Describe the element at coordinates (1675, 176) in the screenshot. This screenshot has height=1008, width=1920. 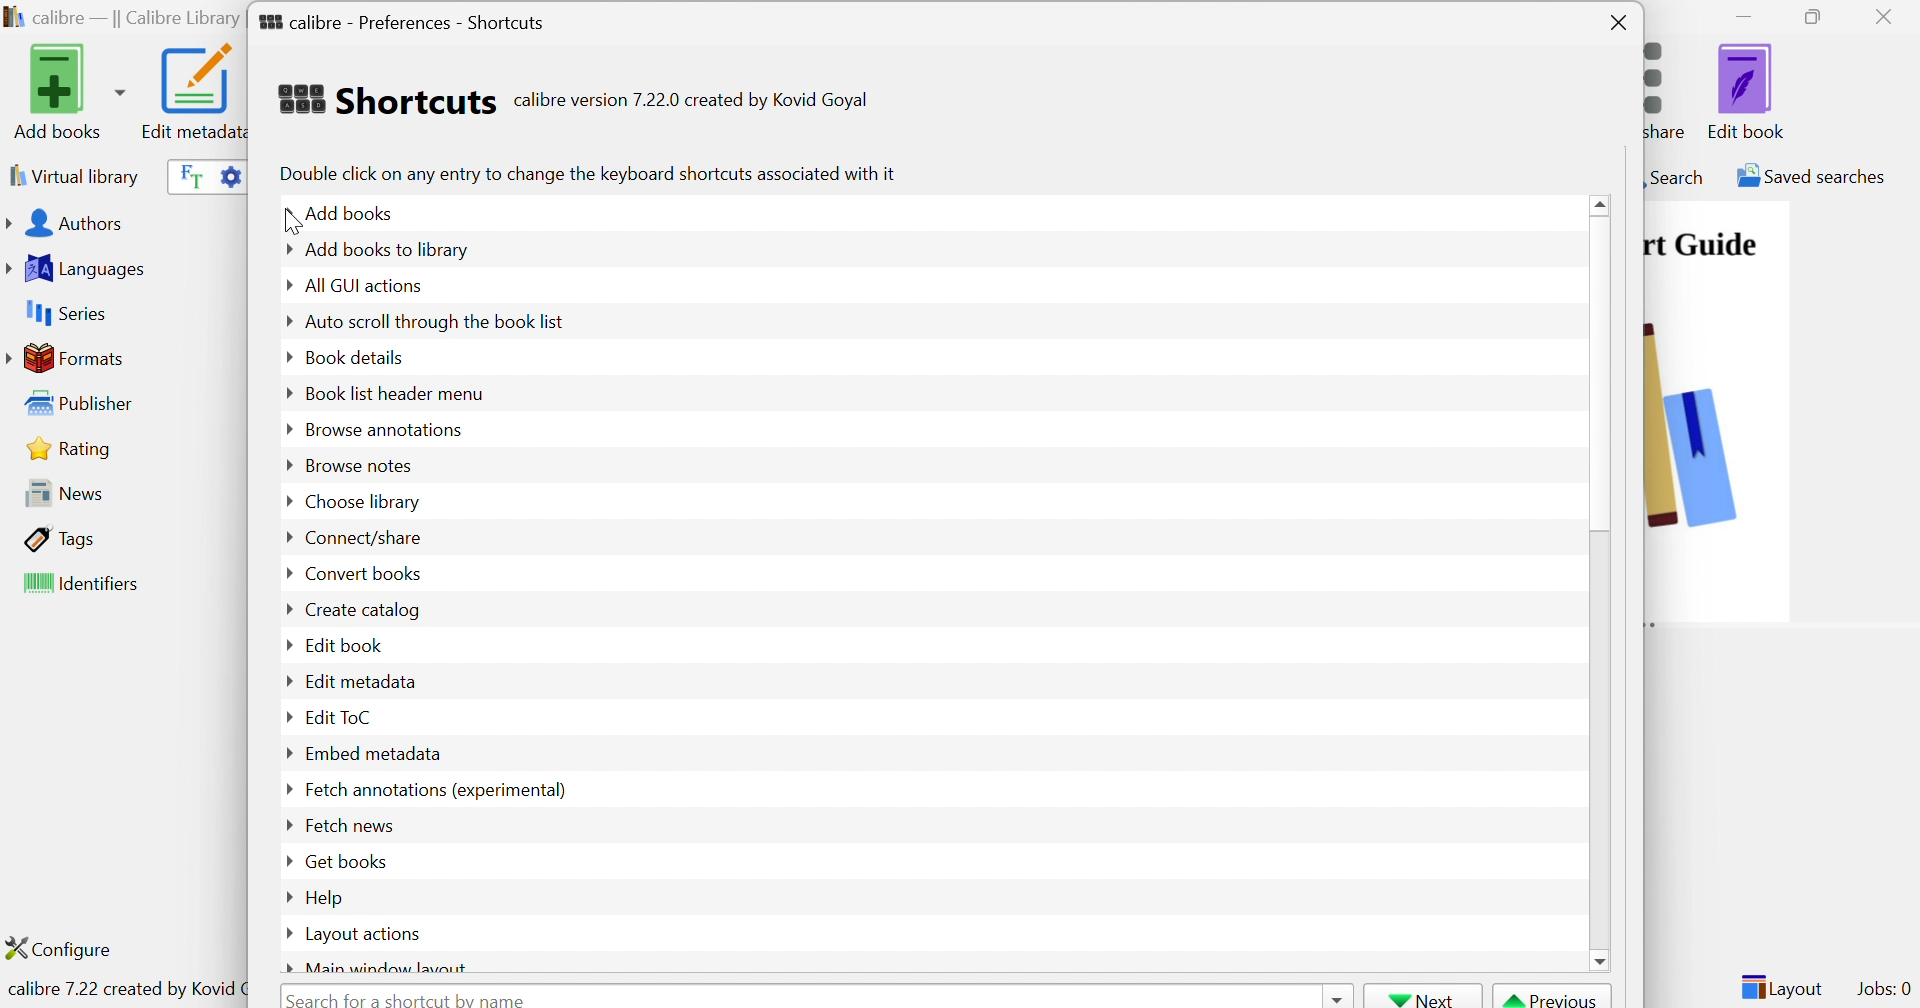
I see `Search` at that location.